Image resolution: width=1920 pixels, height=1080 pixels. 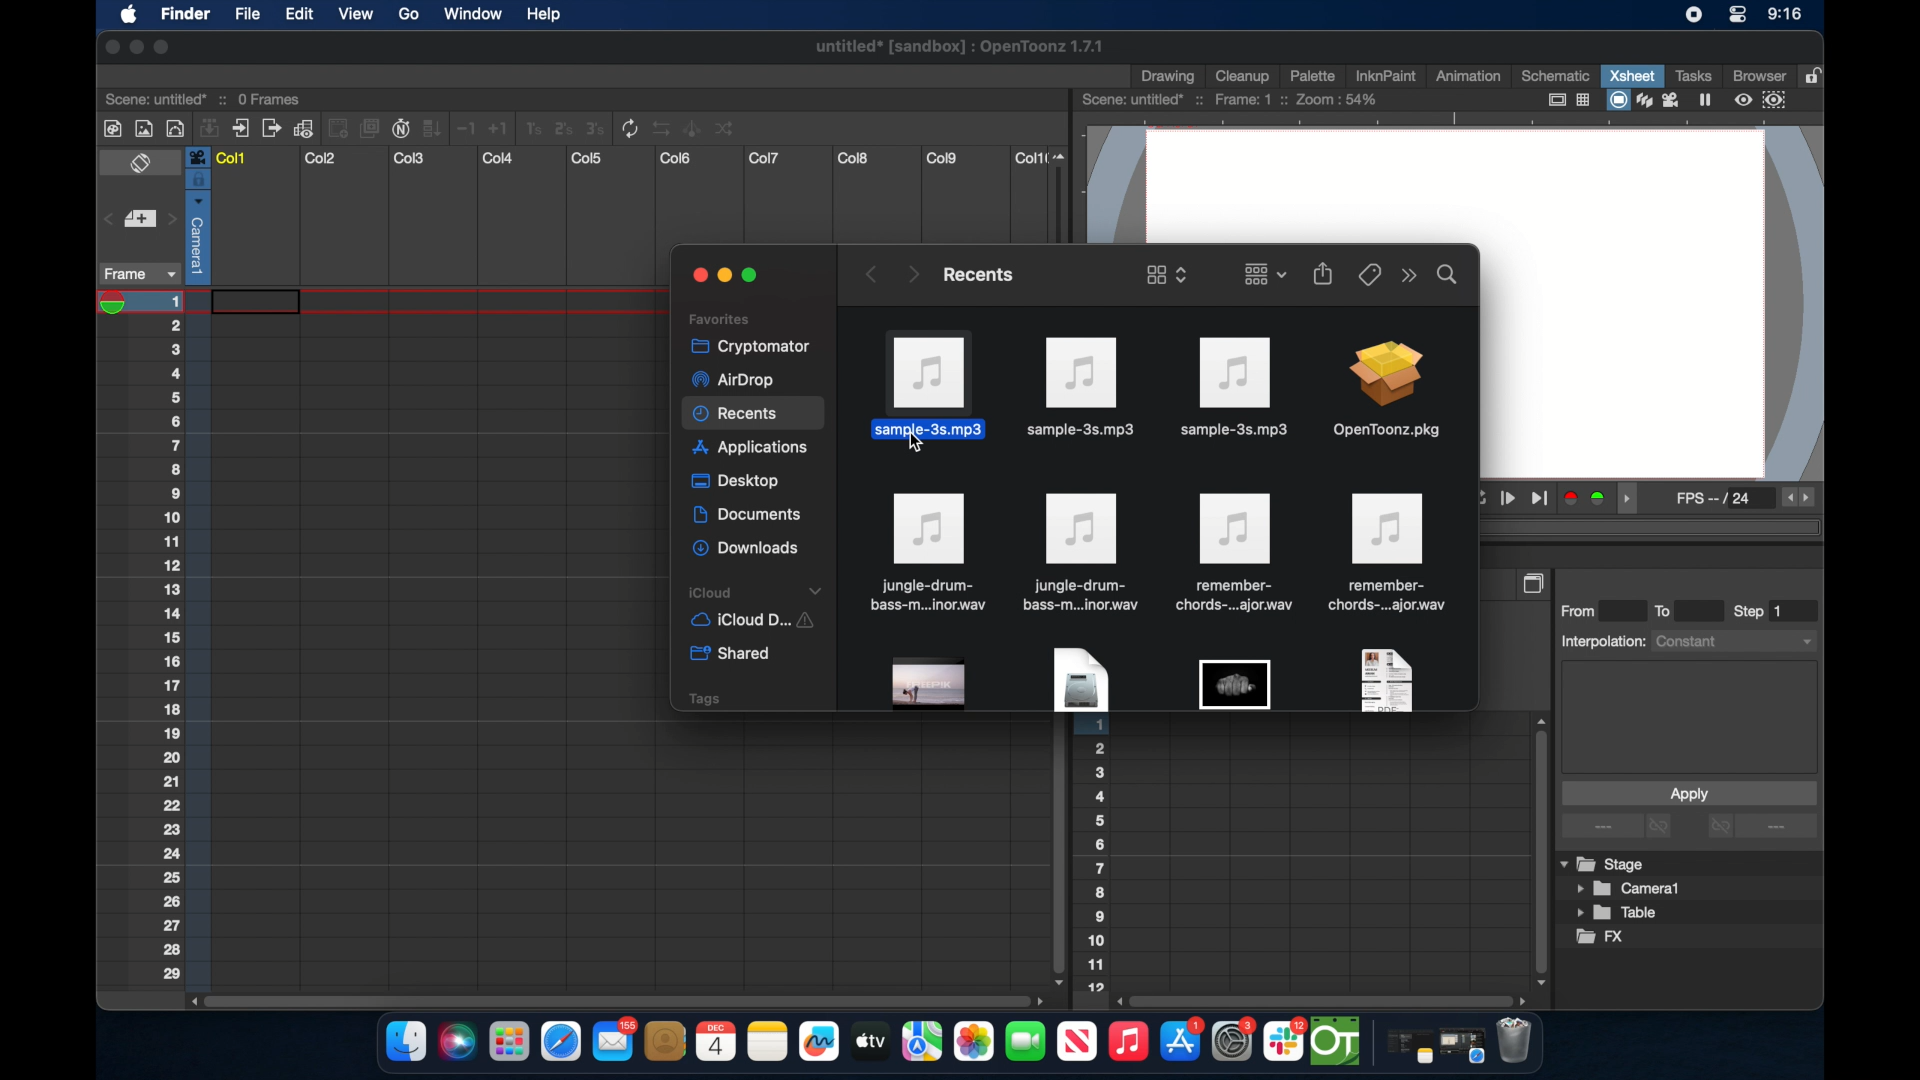 I want to click on icon, so click(x=1081, y=552).